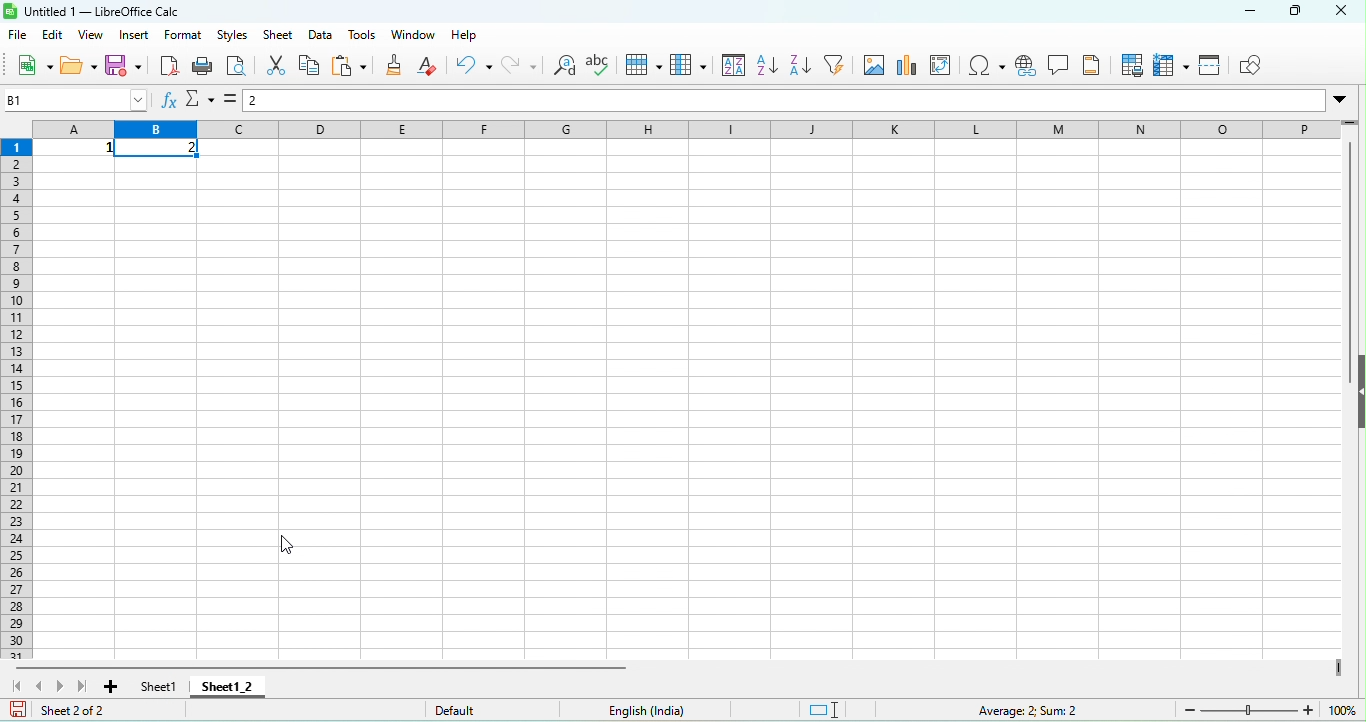 This screenshot has width=1366, height=722. Describe the element at coordinates (232, 687) in the screenshot. I see `sheet 2` at that location.